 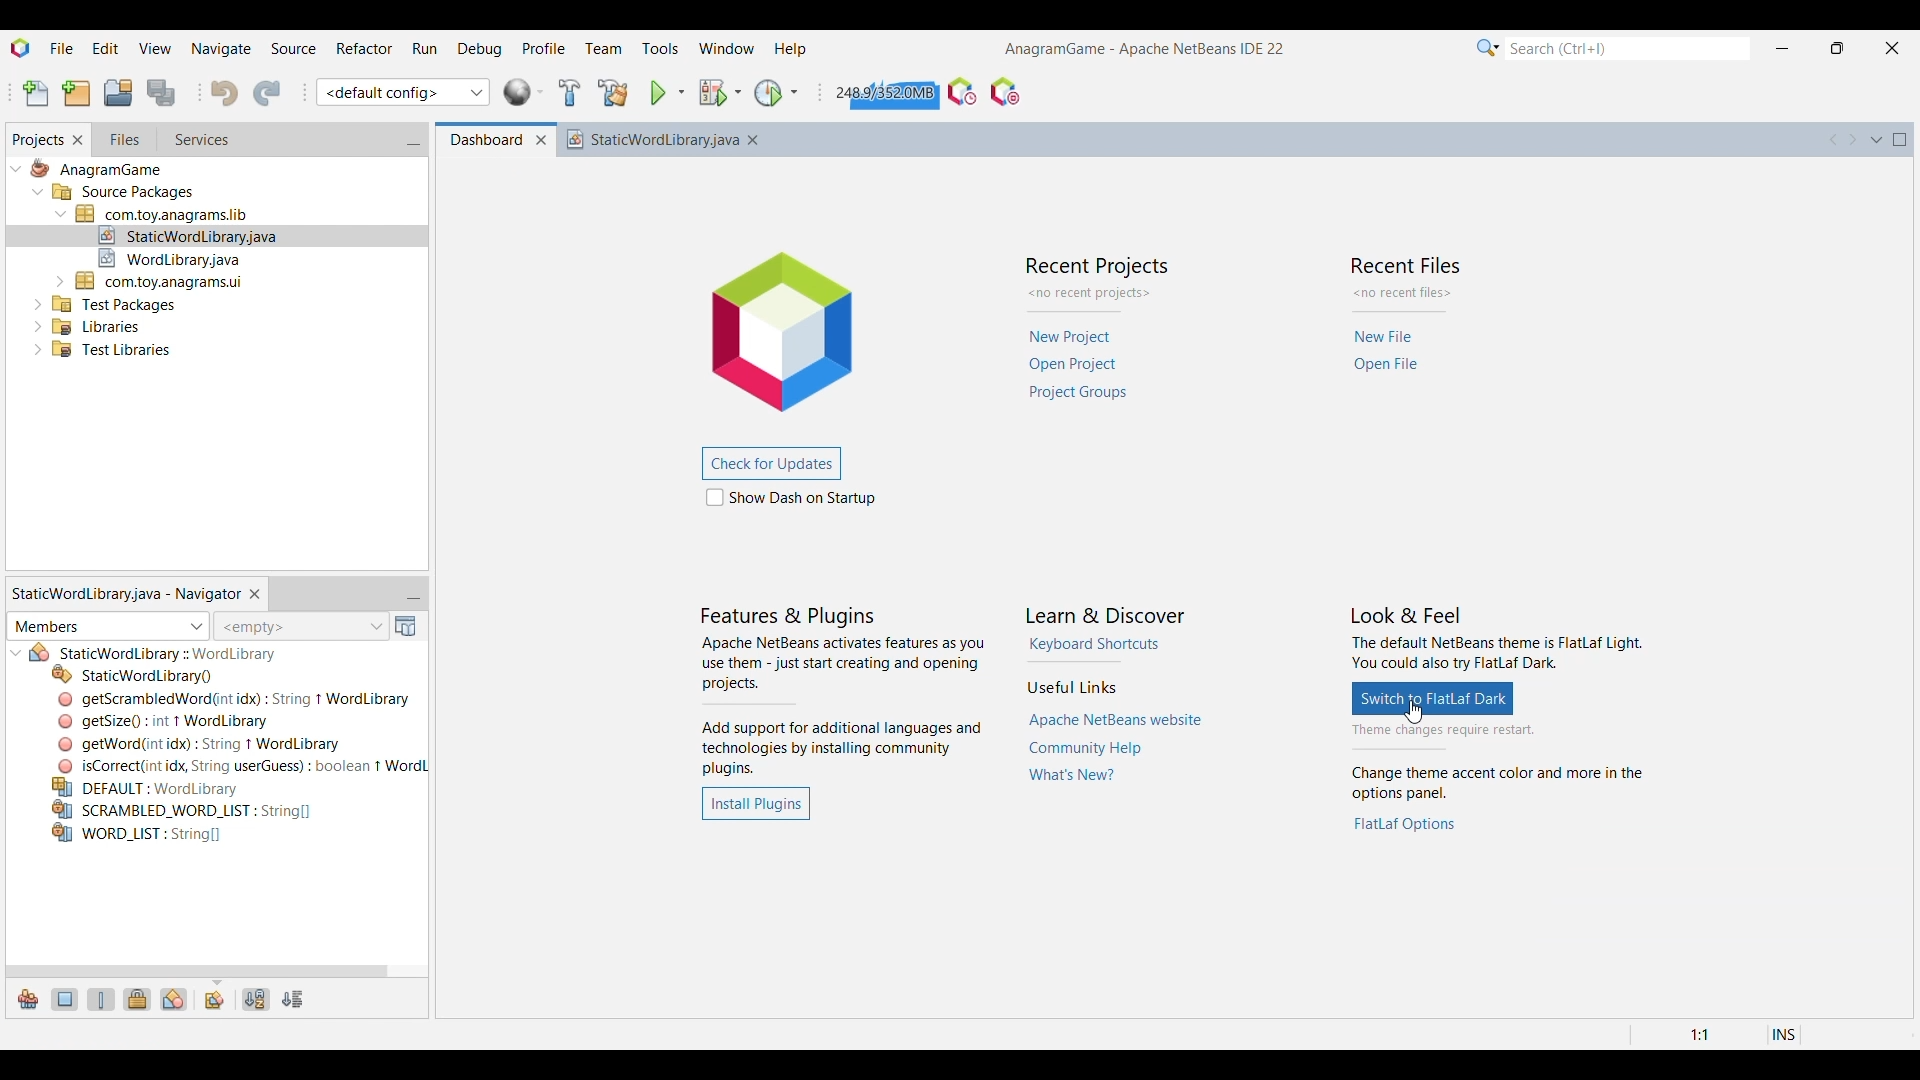 I want to click on Static world library tab, so click(x=125, y=593).